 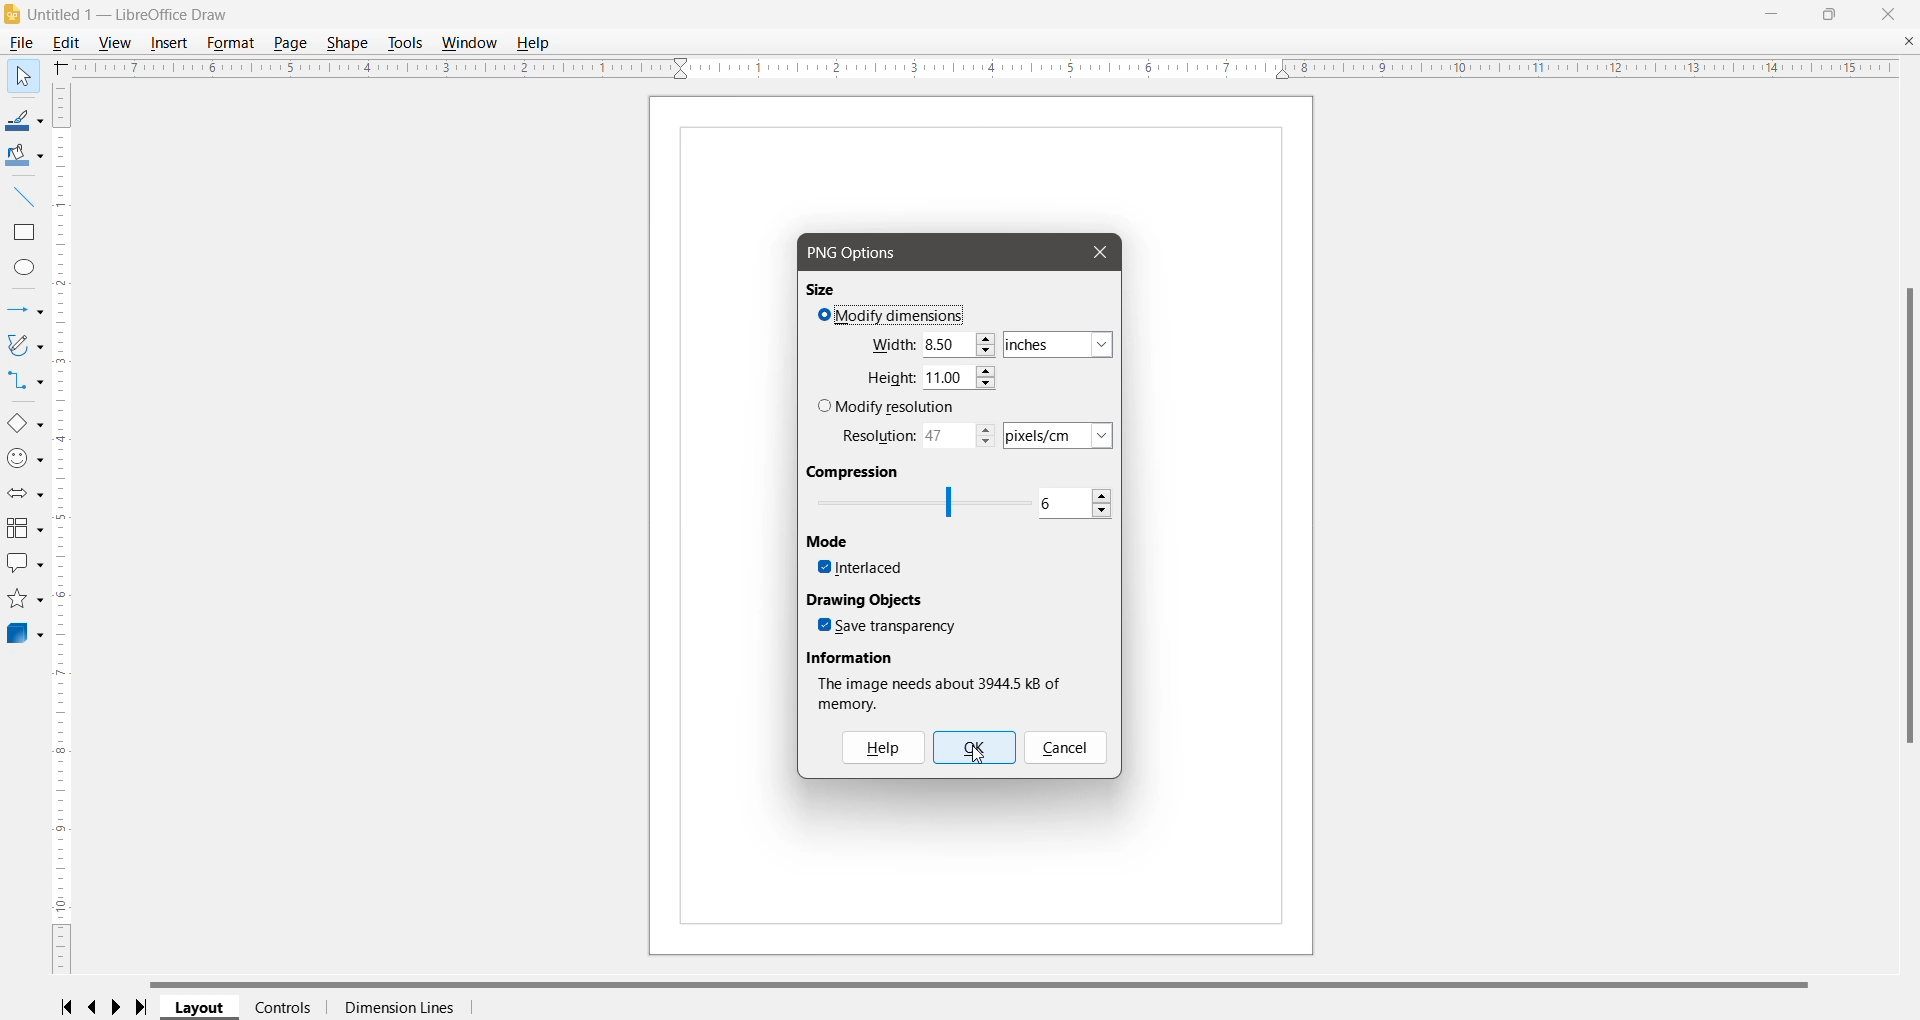 What do you see at coordinates (940, 681) in the screenshot?
I see `Image information` at bounding box center [940, 681].